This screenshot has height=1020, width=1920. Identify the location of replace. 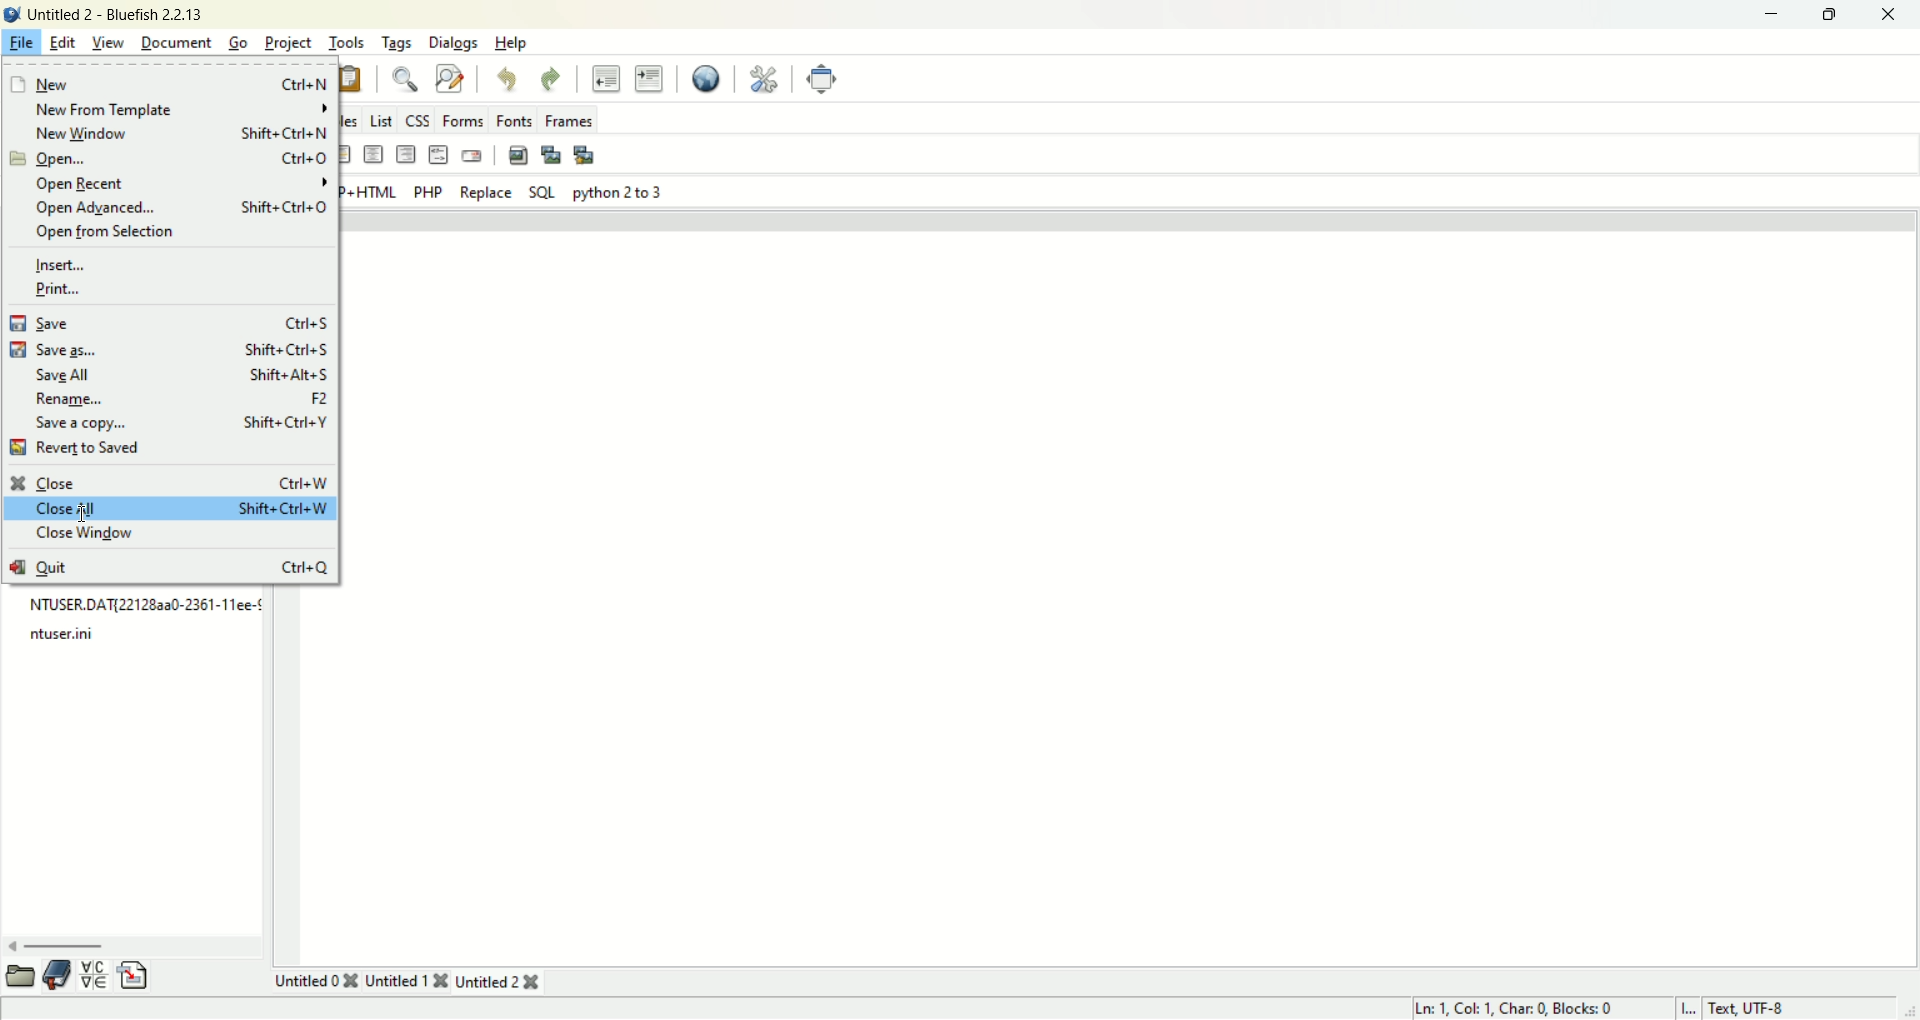
(486, 193).